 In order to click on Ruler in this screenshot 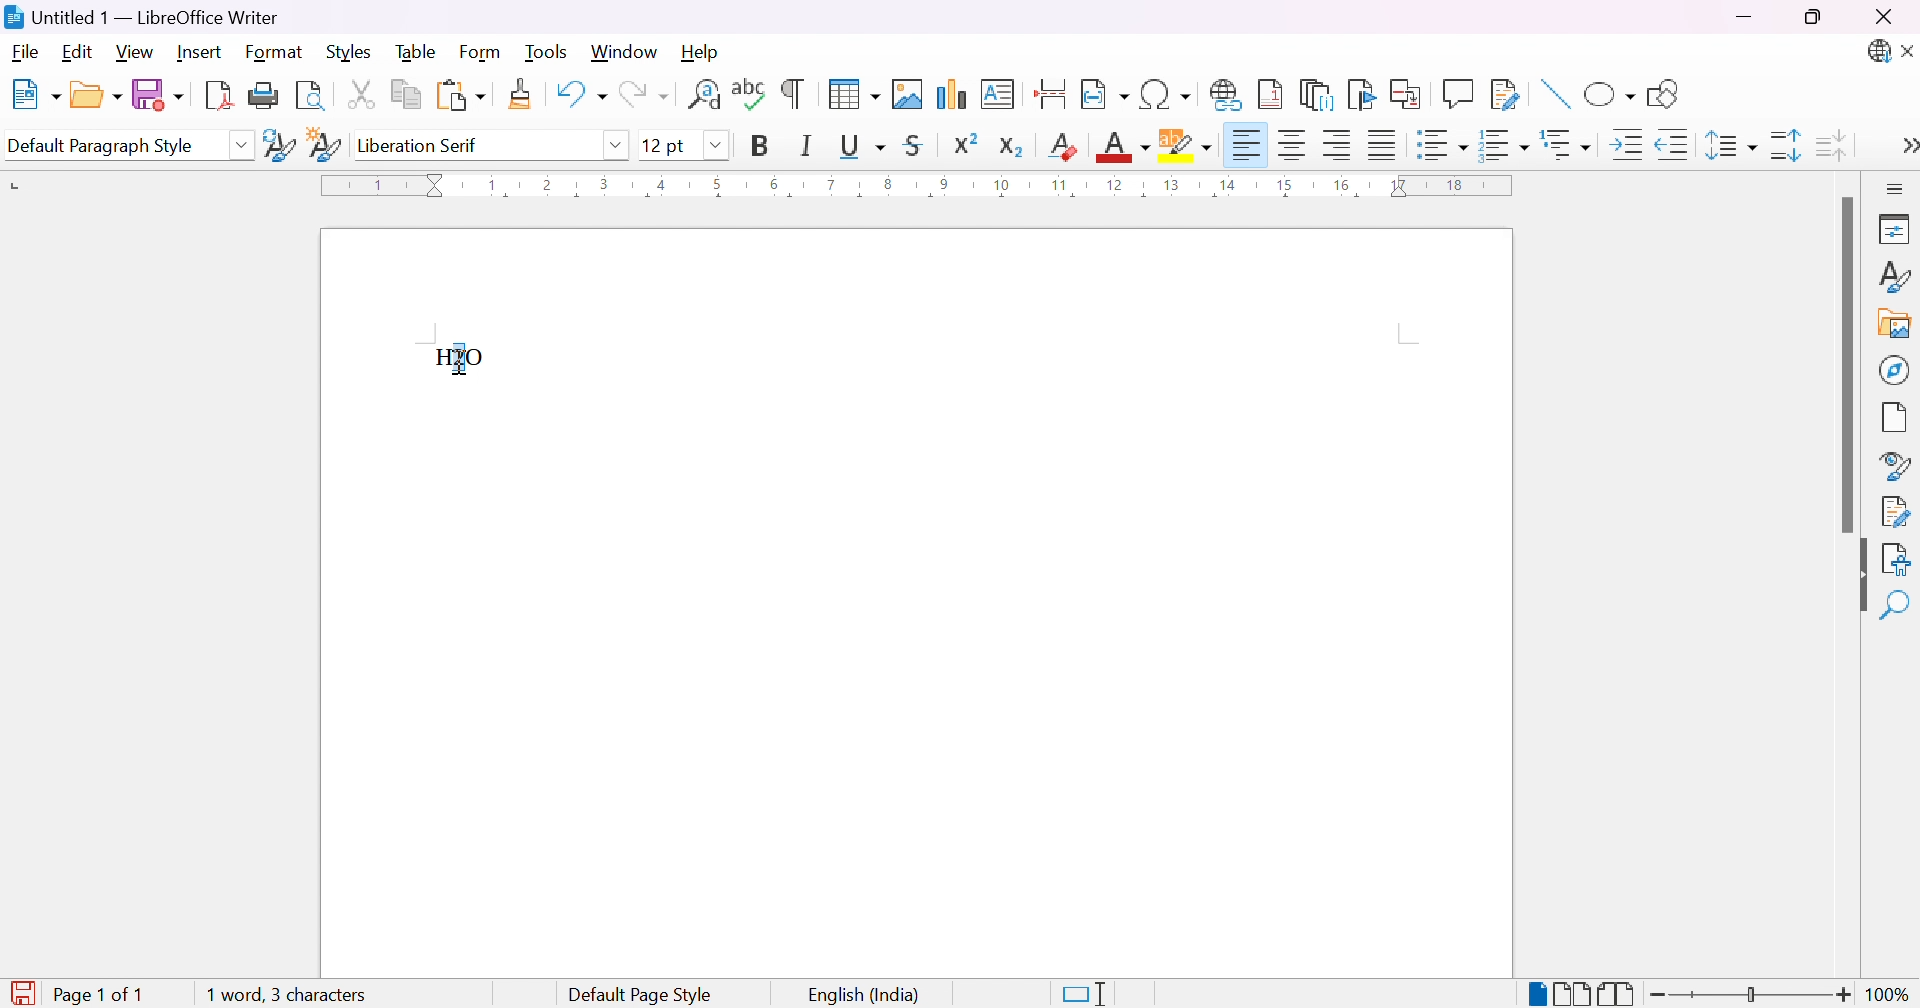, I will do `click(924, 186)`.